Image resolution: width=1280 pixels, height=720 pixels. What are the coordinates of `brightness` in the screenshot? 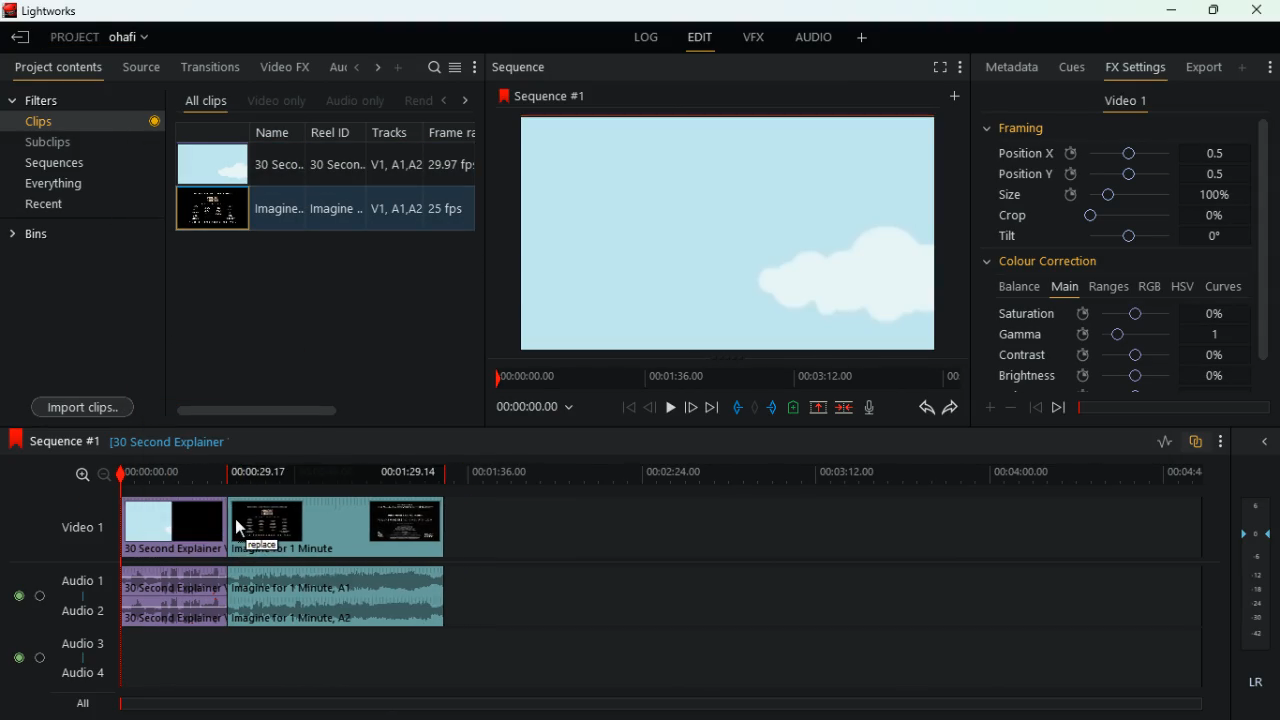 It's located at (1113, 377).